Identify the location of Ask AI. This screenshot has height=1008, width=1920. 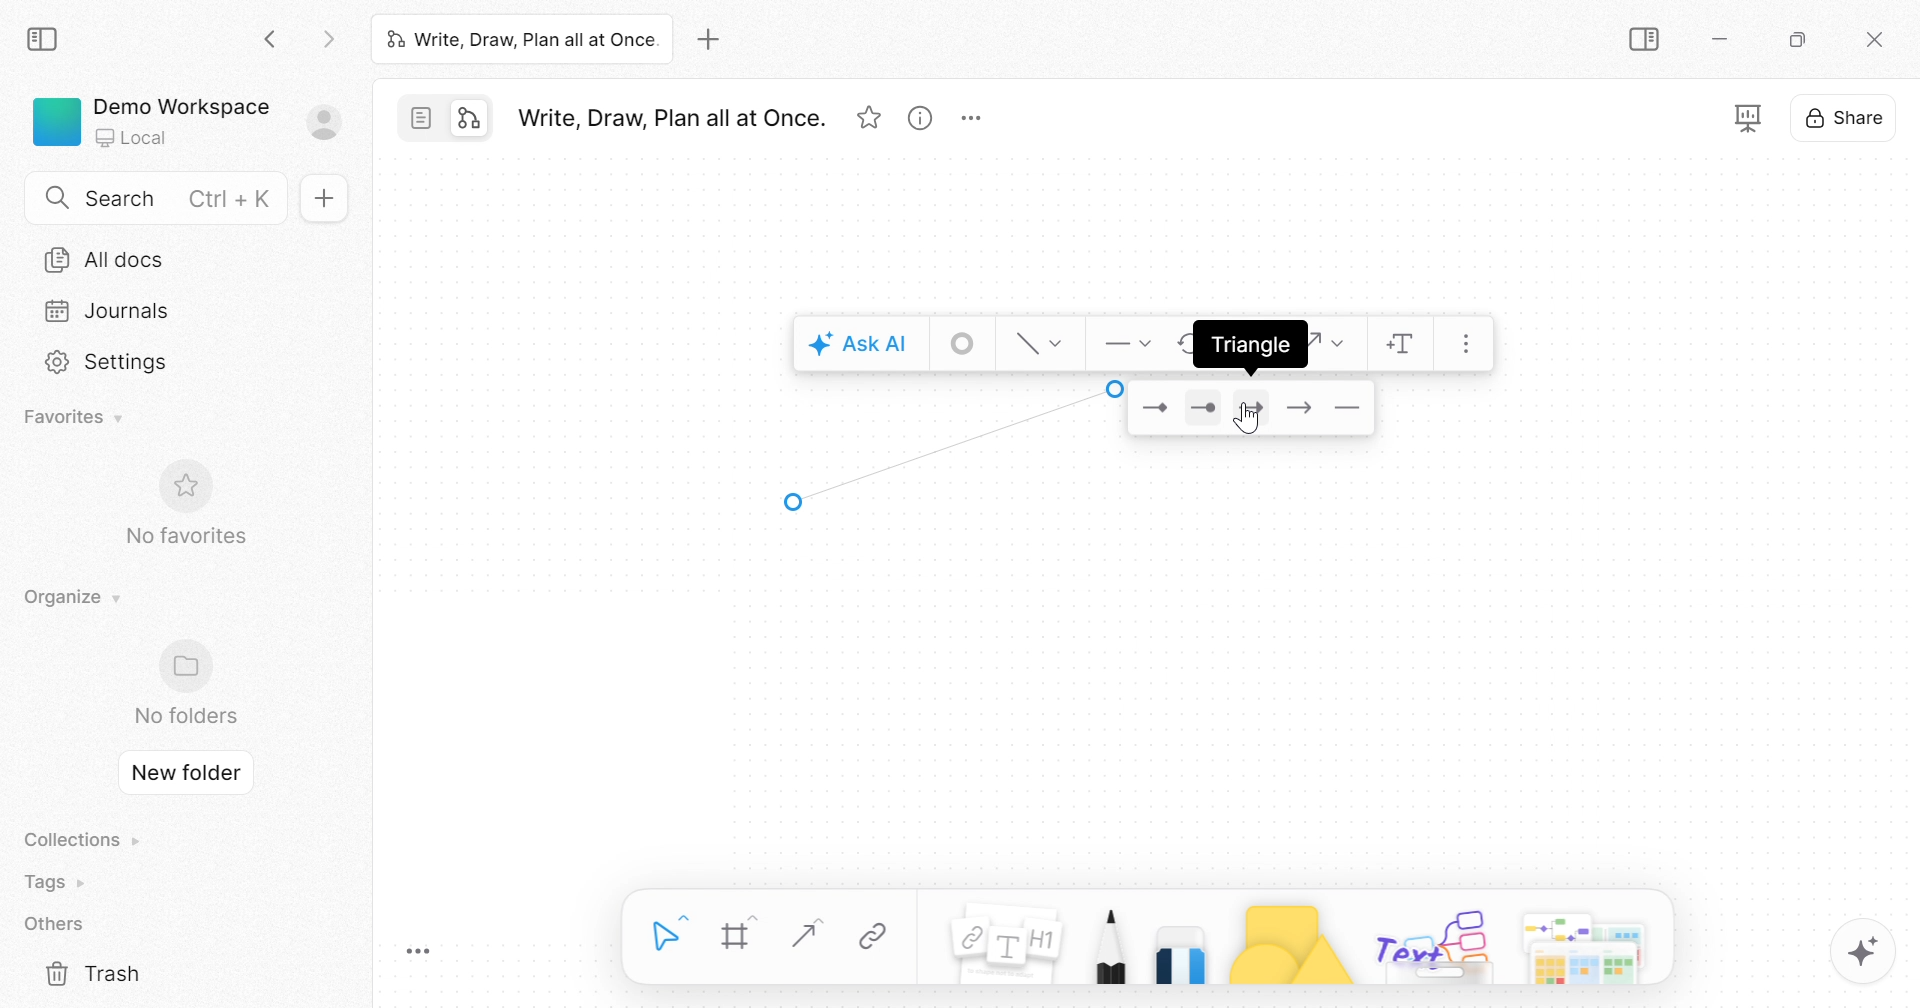
(858, 346).